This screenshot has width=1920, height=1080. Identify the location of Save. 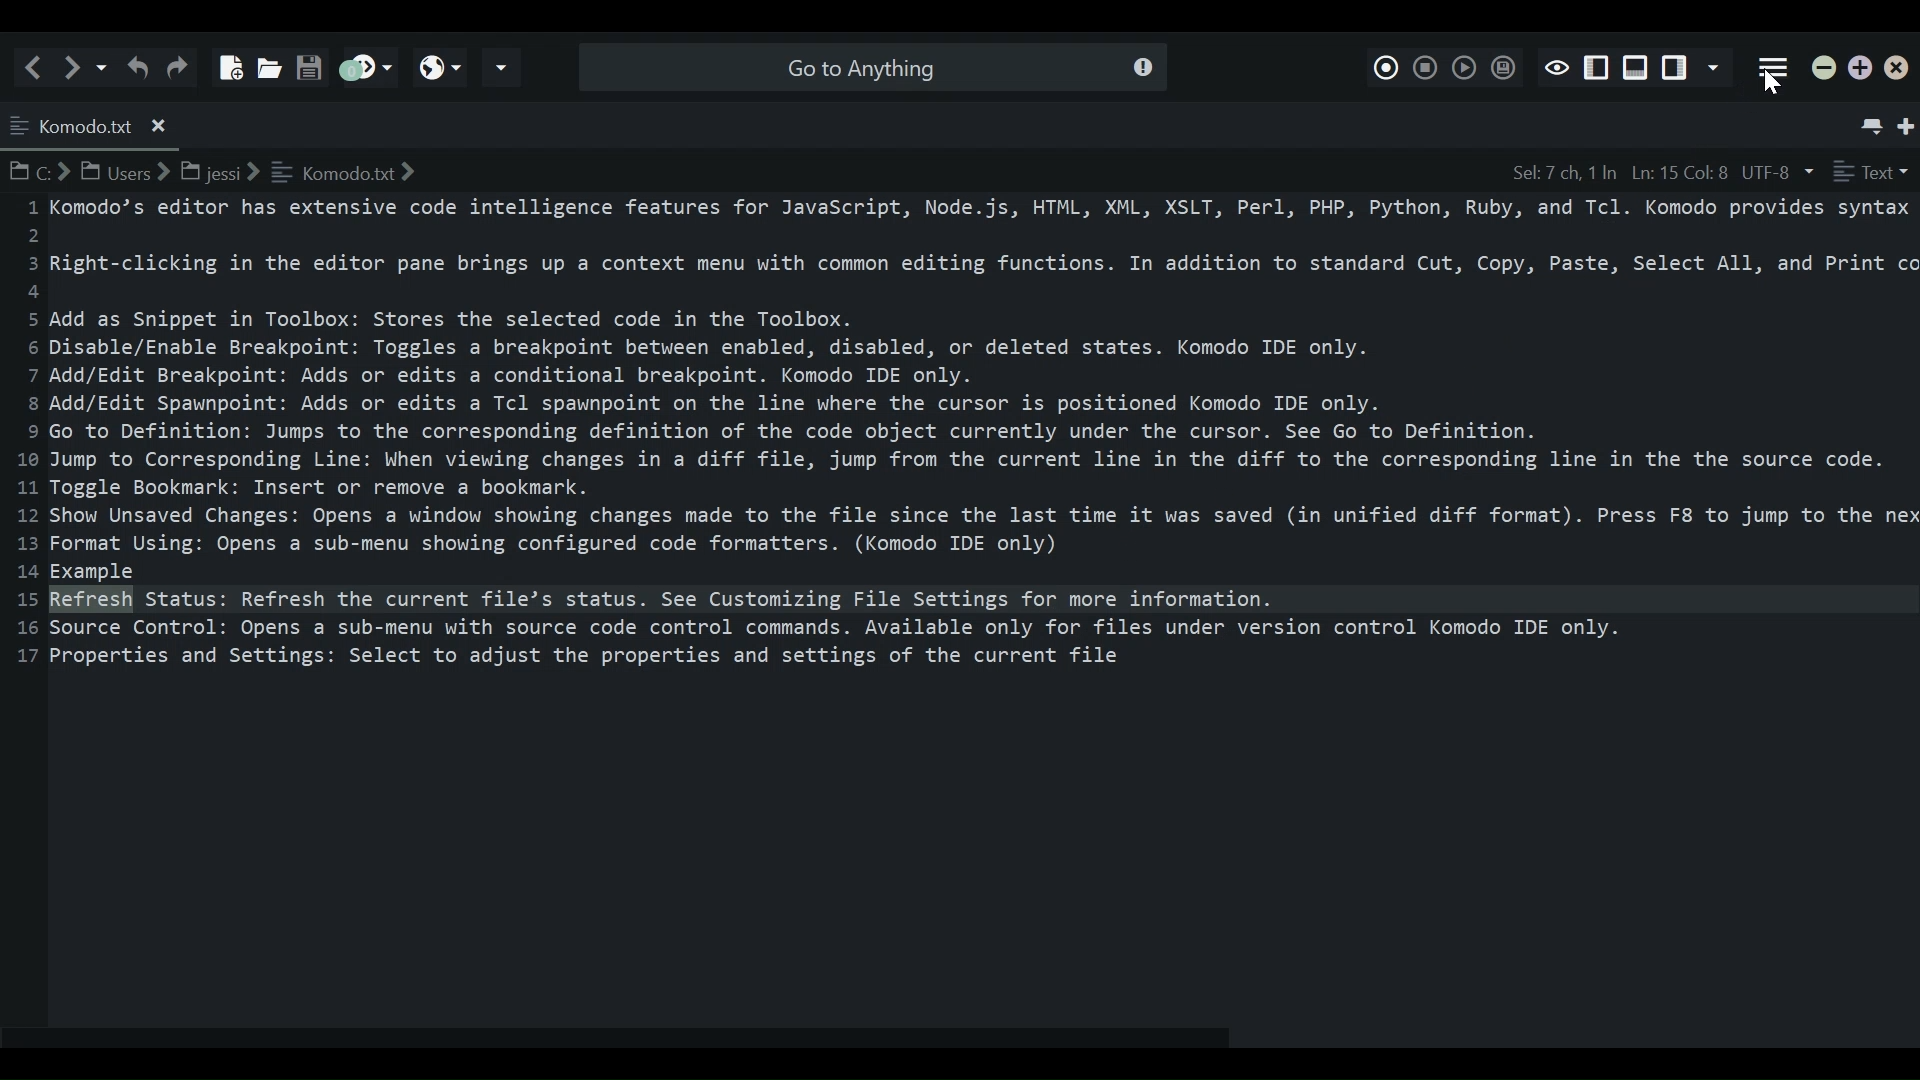
(308, 61).